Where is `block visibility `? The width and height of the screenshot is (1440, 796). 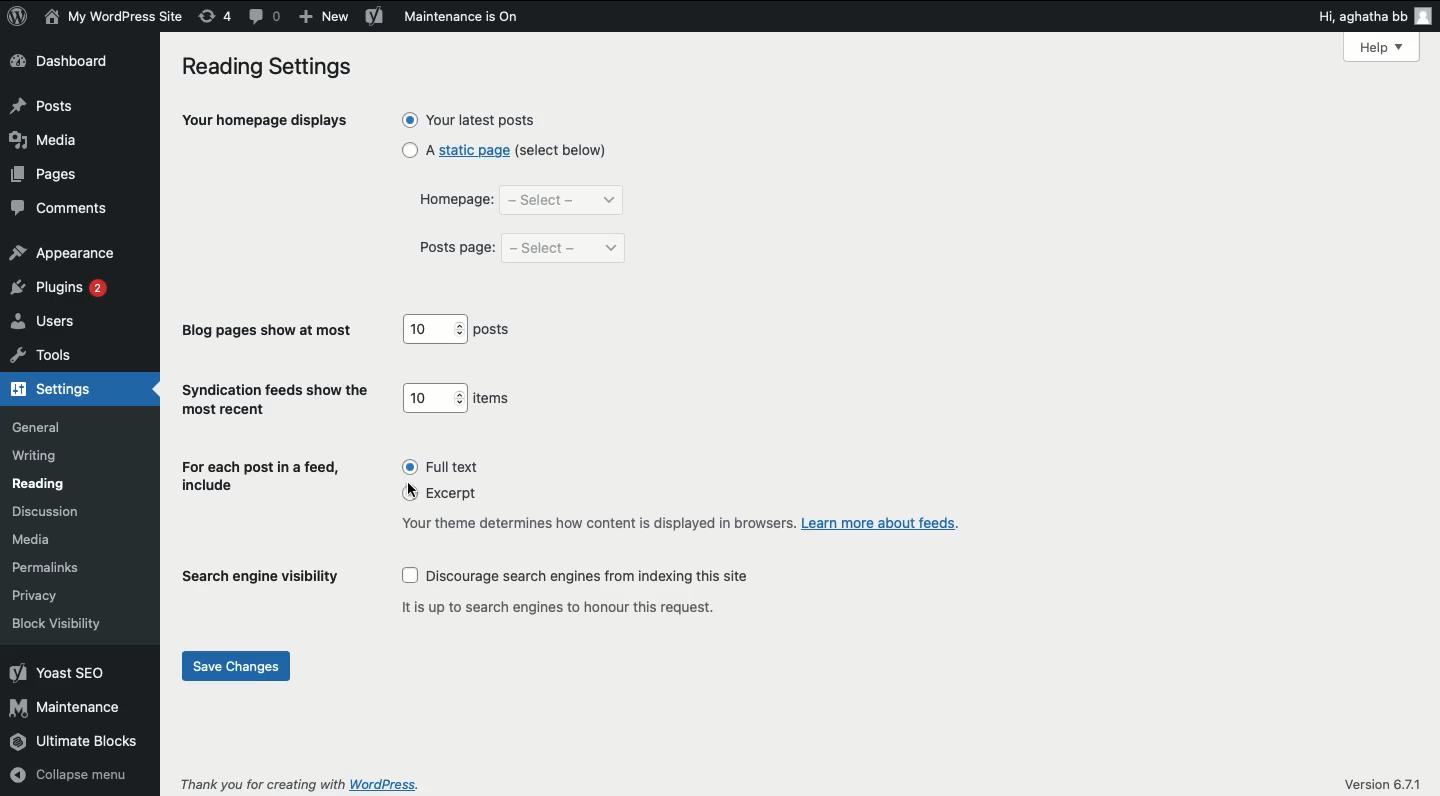 block visibility  is located at coordinates (55, 623).